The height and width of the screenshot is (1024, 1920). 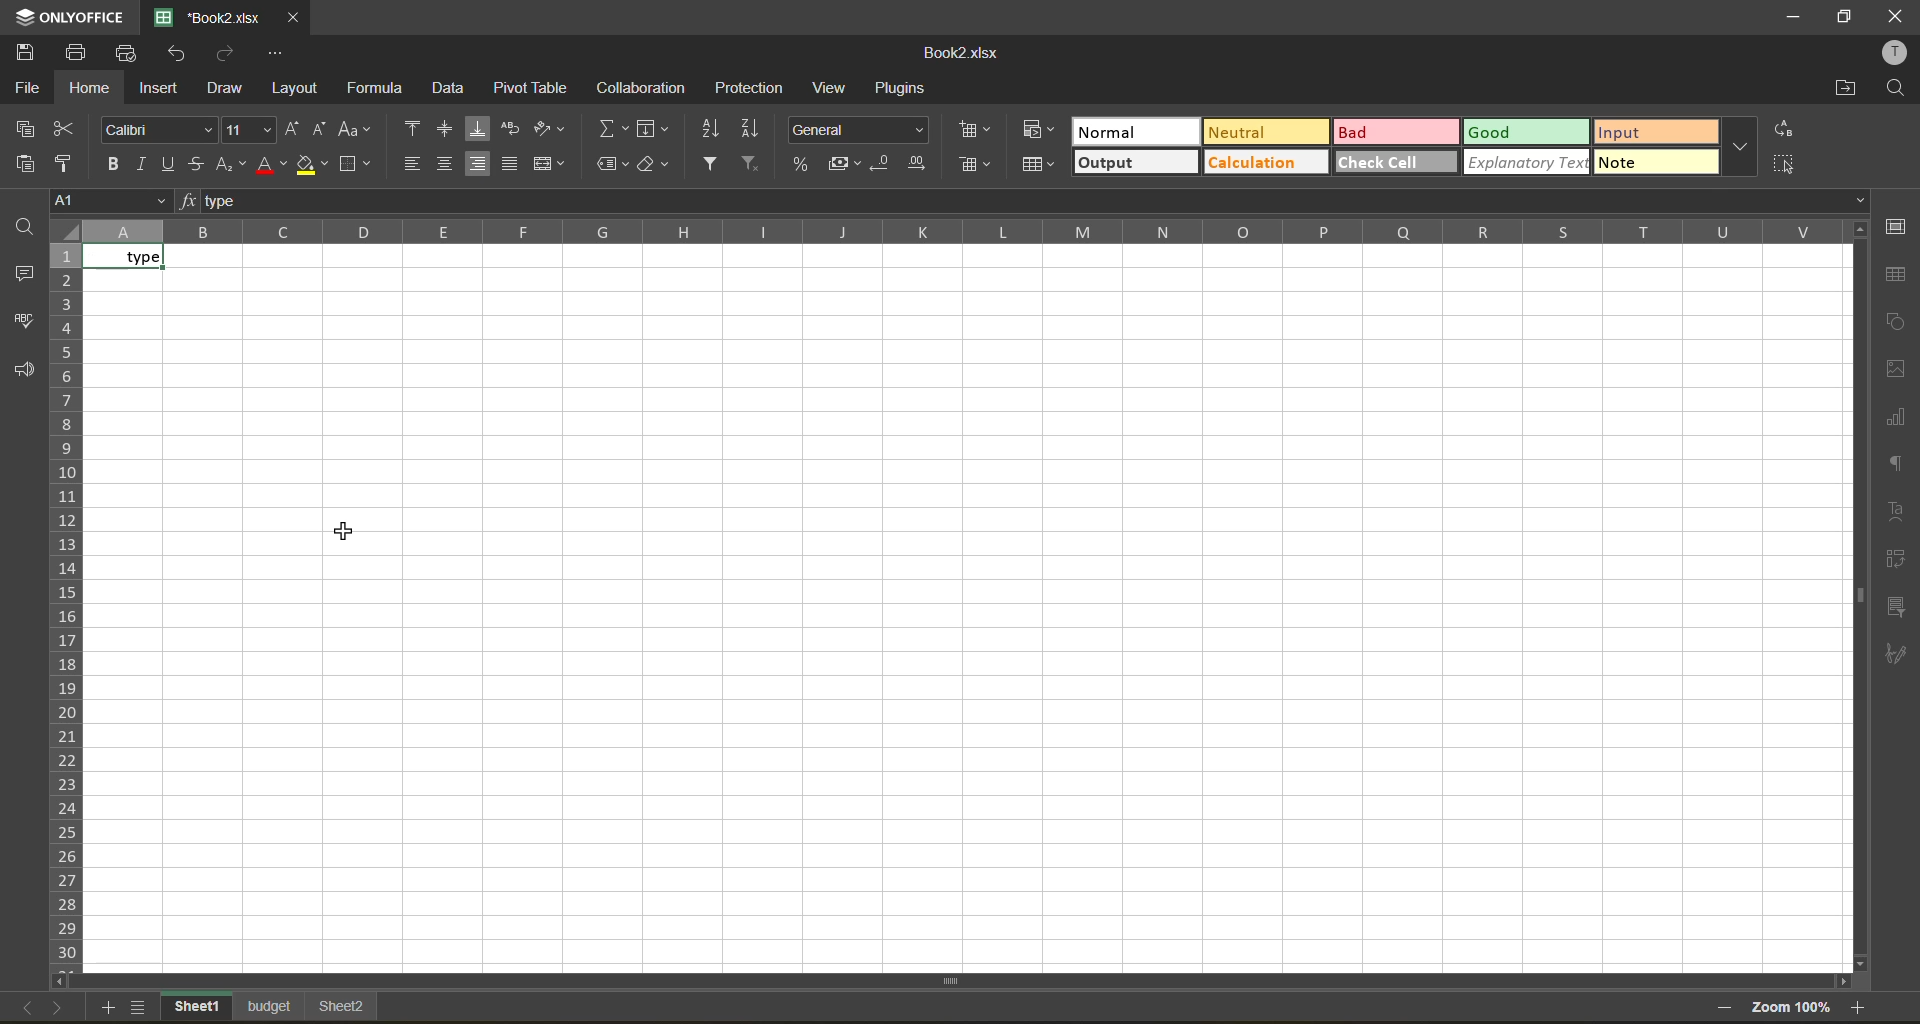 What do you see at coordinates (142, 1009) in the screenshot?
I see `sheet list` at bounding box center [142, 1009].